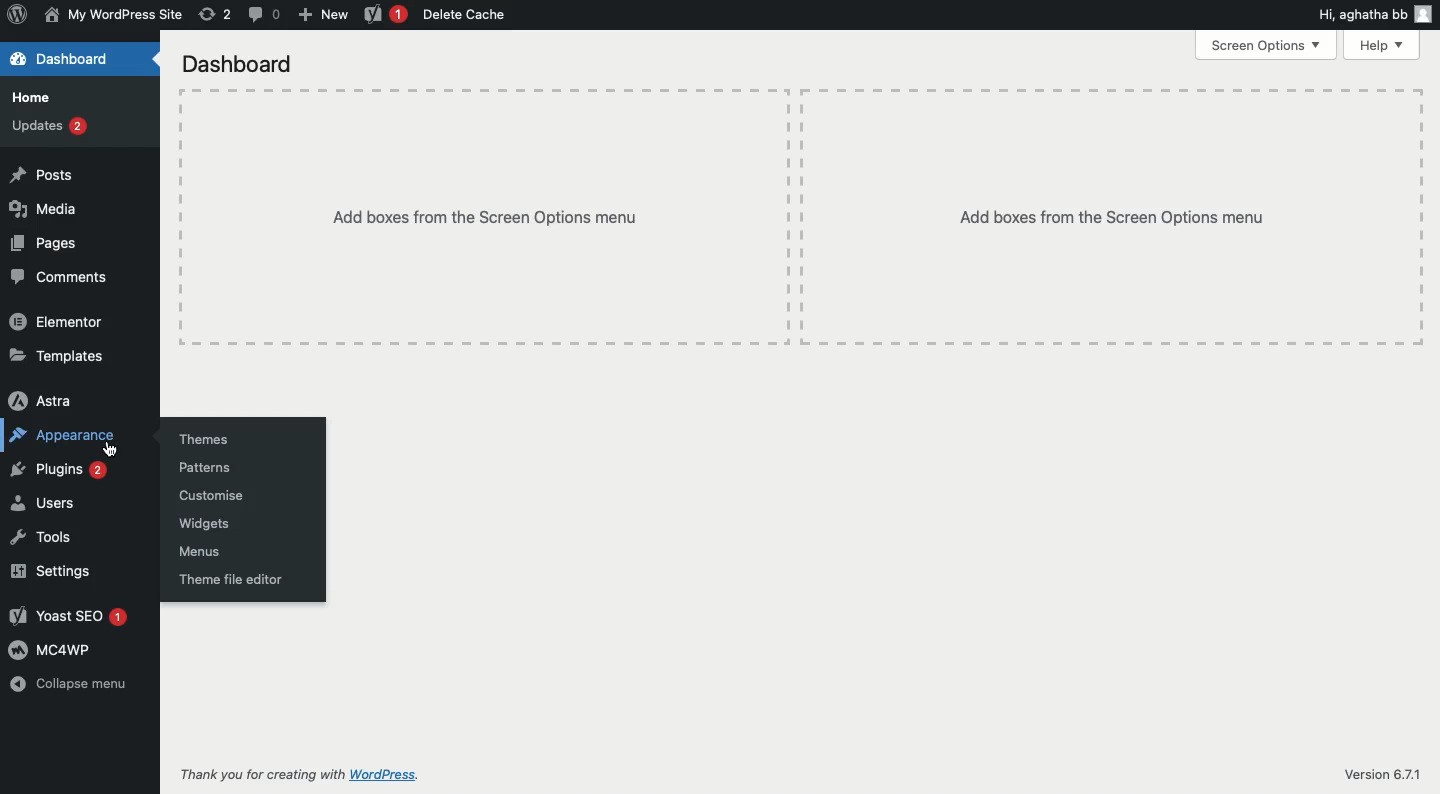 The image size is (1440, 794). I want to click on Home, so click(37, 100).